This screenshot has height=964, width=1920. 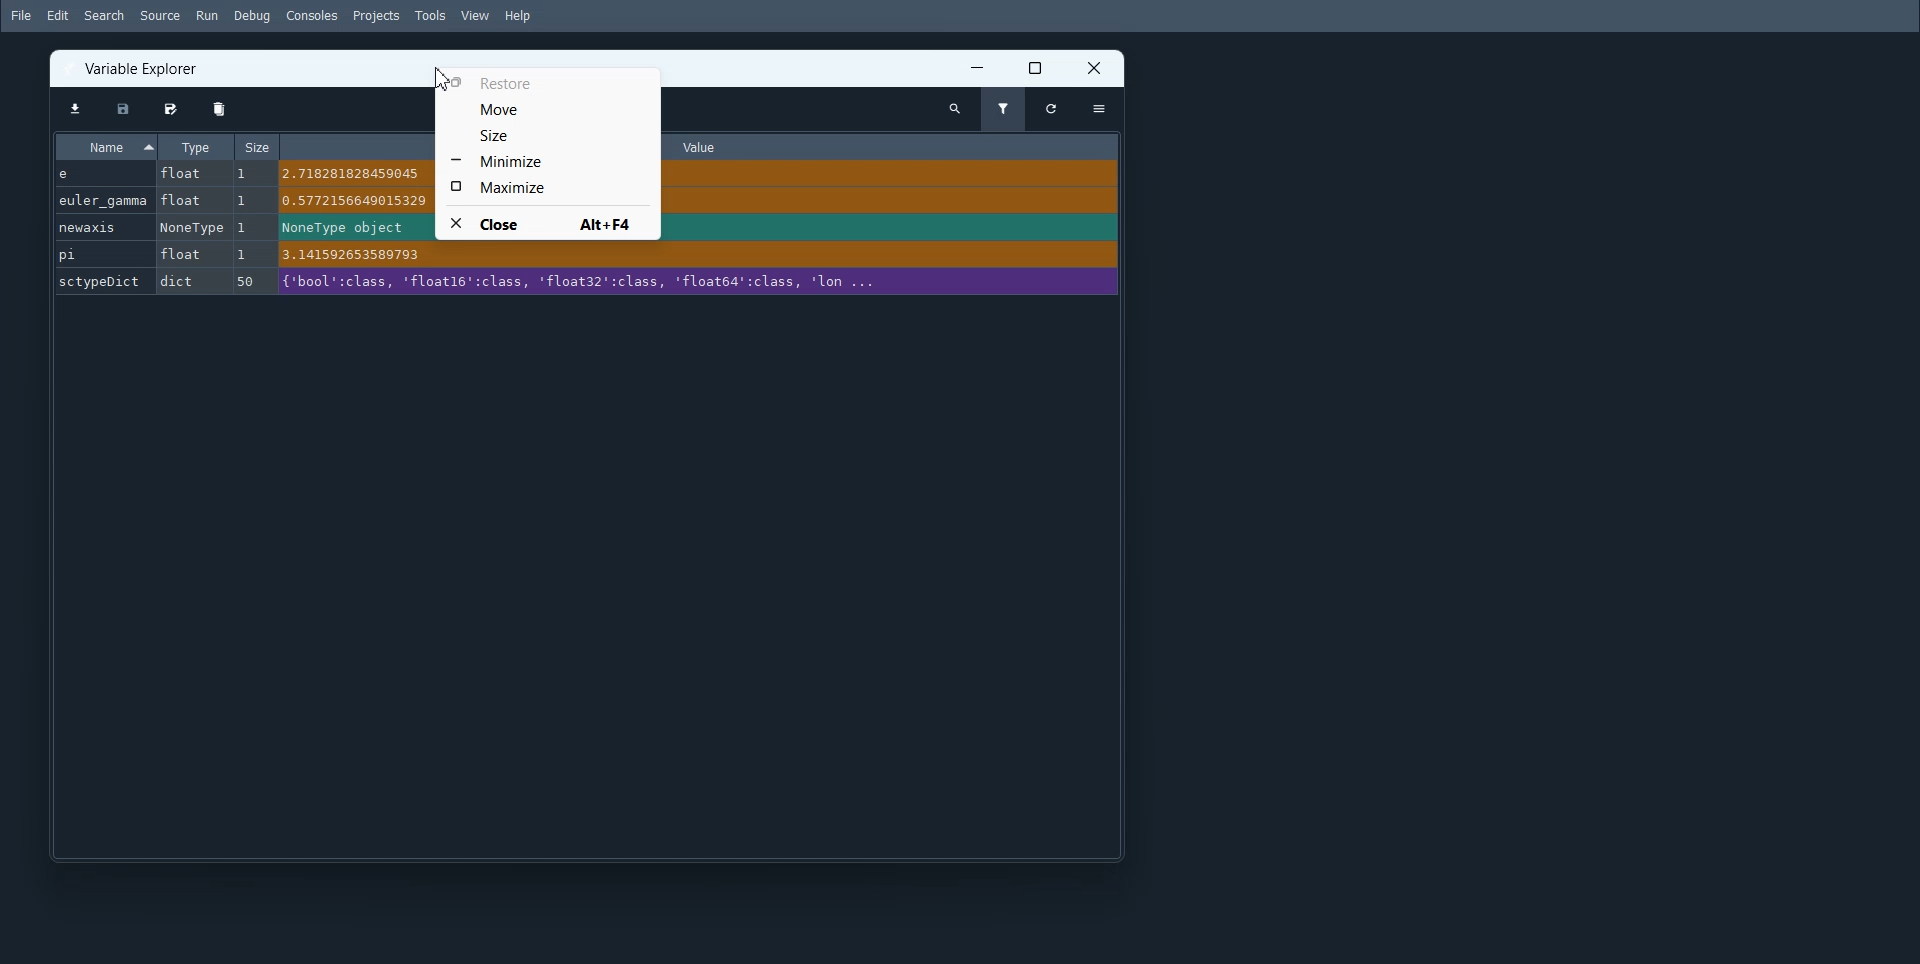 What do you see at coordinates (1097, 68) in the screenshot?
I see `Close` at bounding box center [1097, 68].